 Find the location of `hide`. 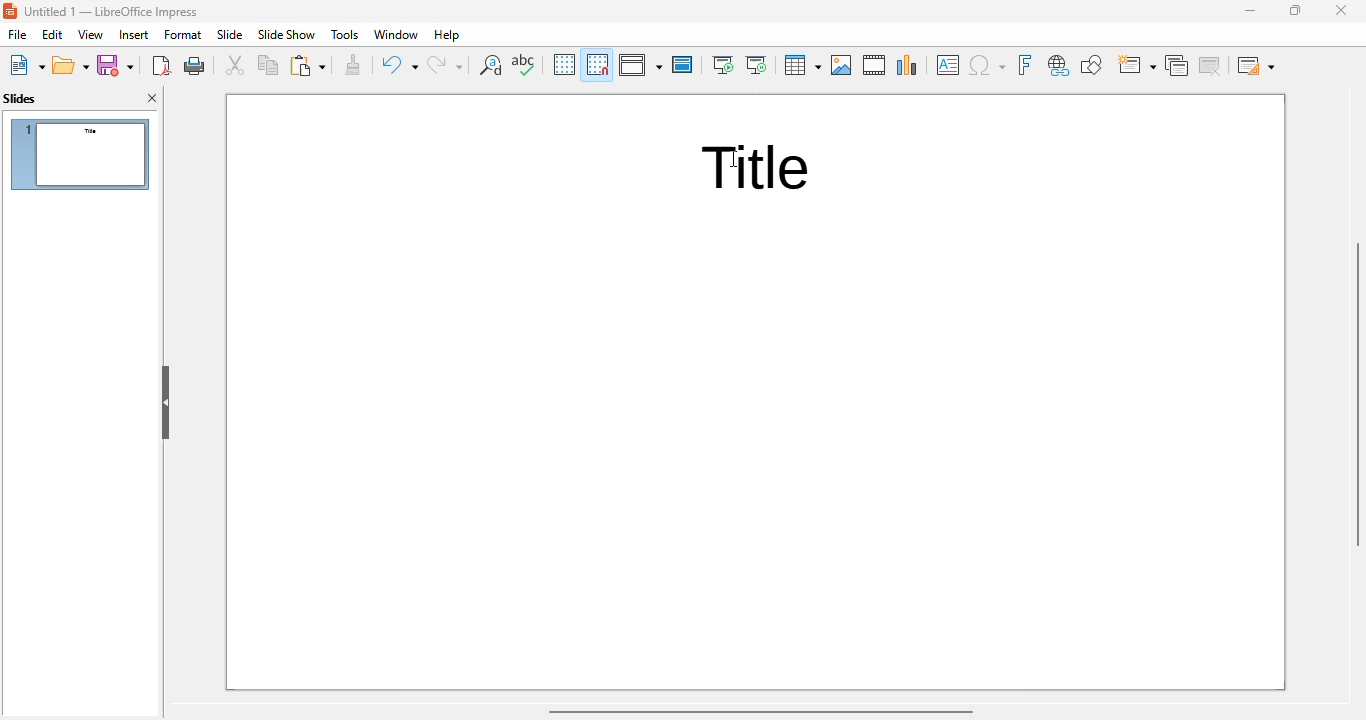

hide is located at coordinates (165, 403).